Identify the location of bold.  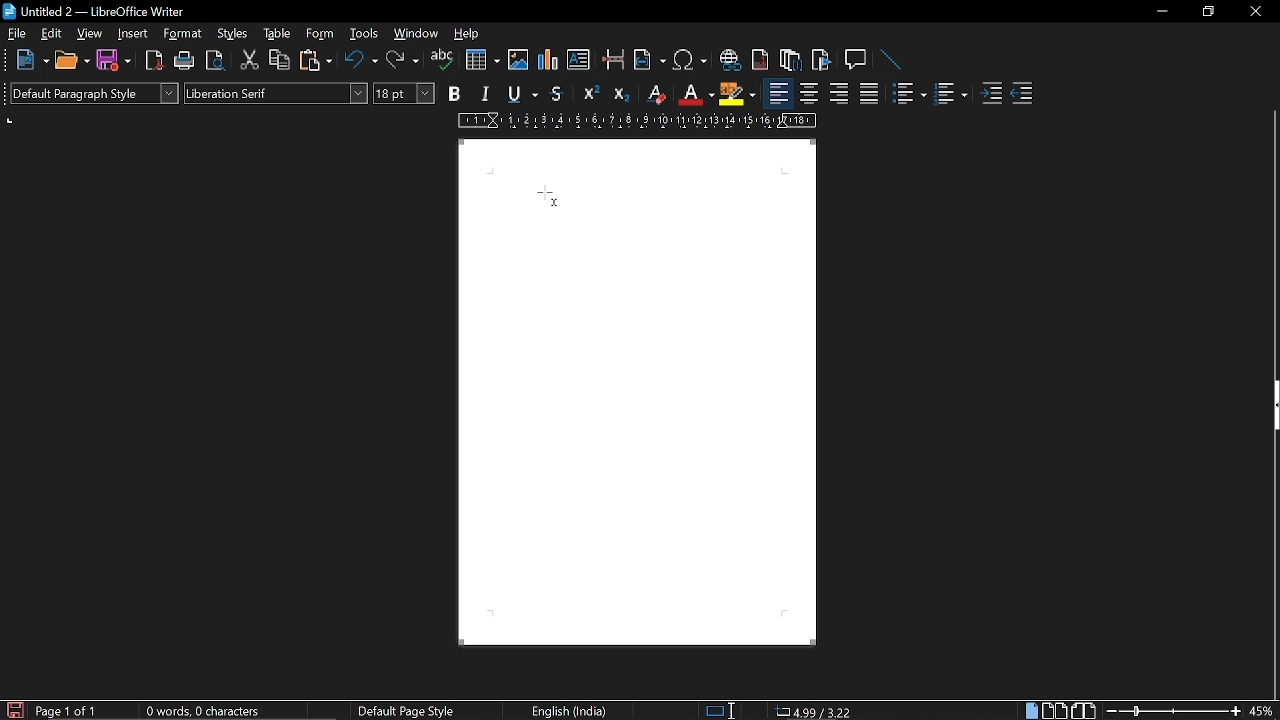
(453, 94).